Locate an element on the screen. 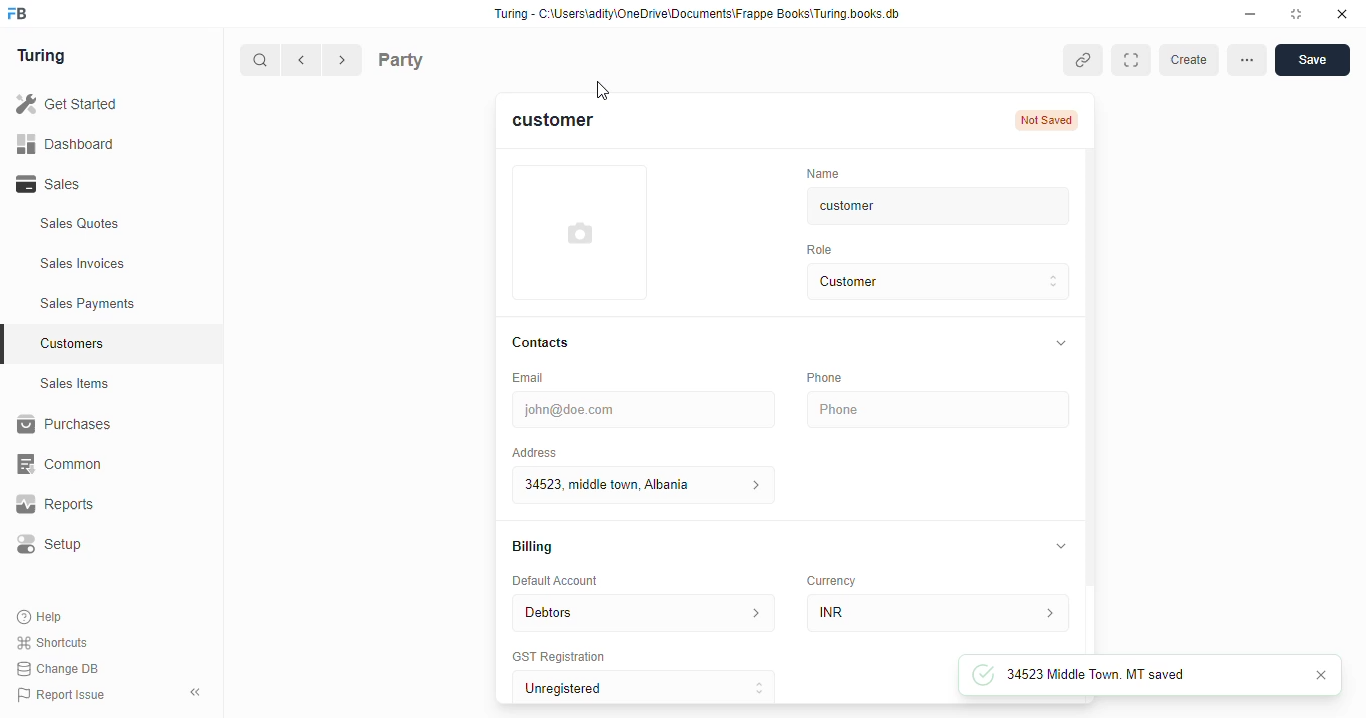  Help is located at coordinates (42, 618).